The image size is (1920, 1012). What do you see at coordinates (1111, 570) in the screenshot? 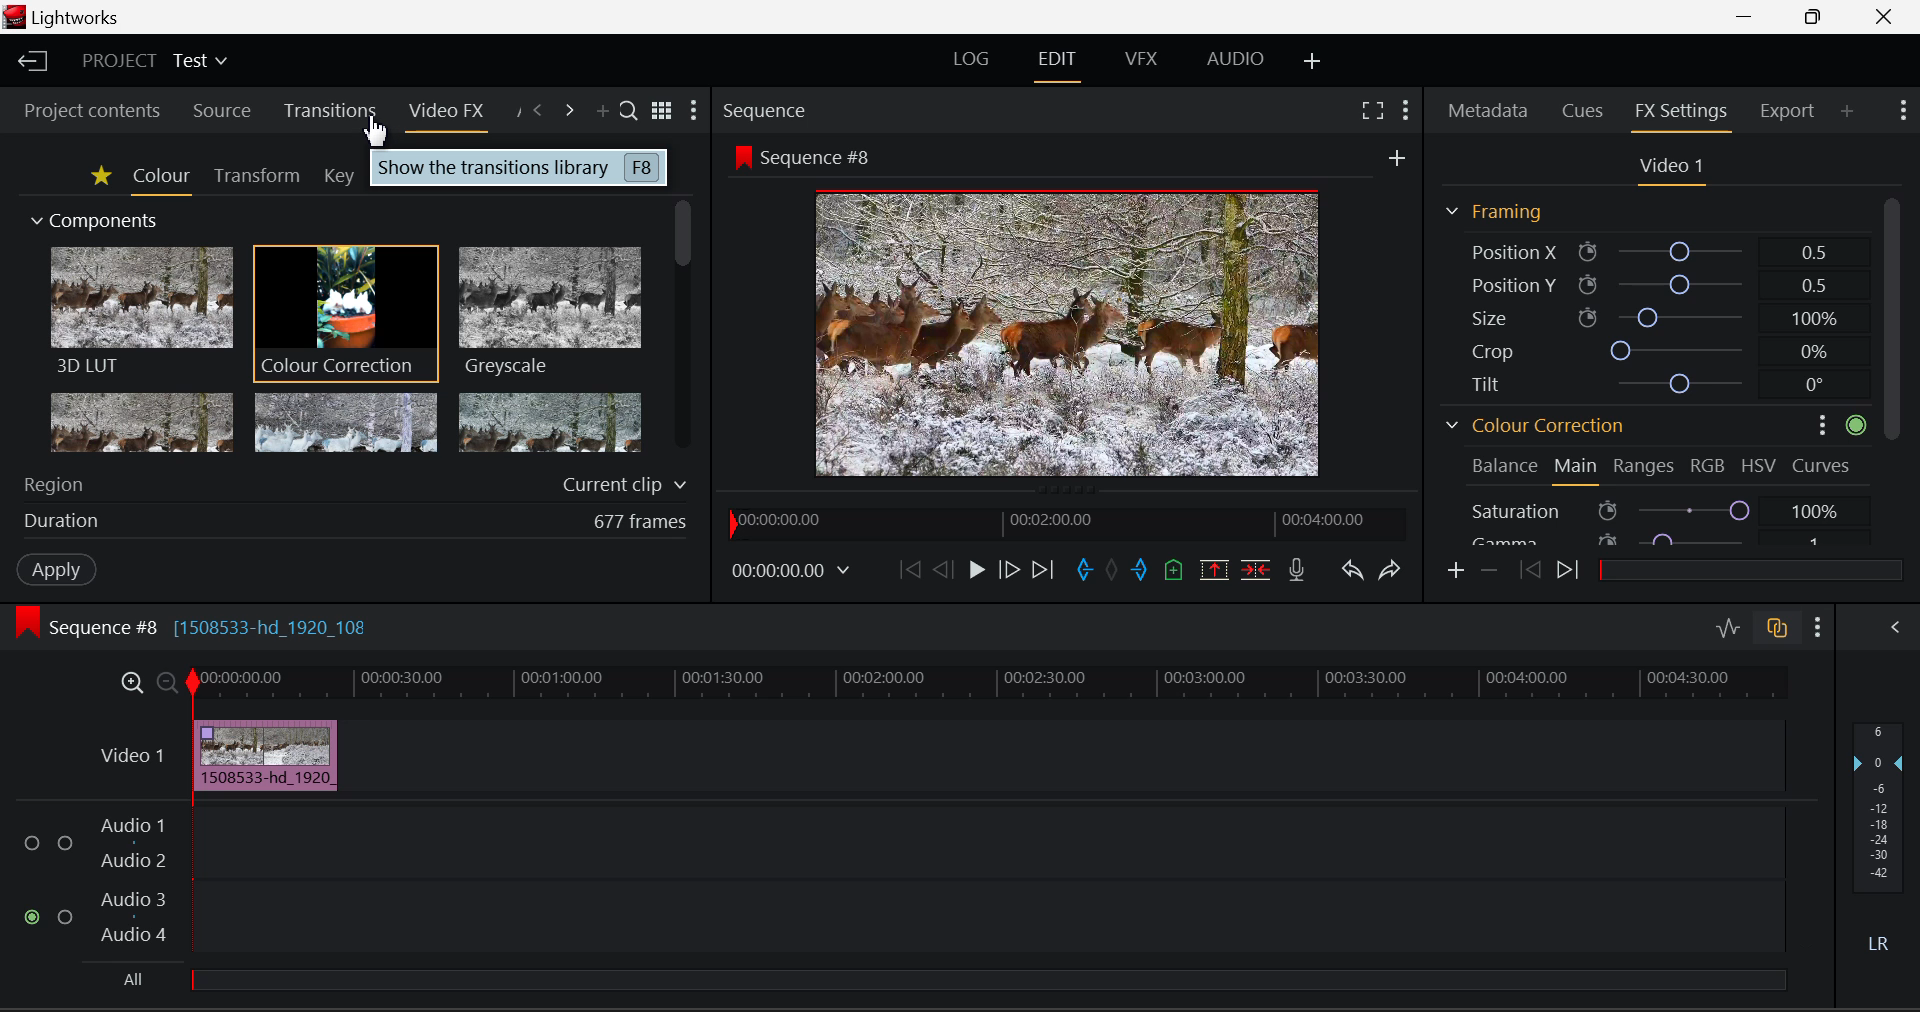
I see `Remove all marks` at bounding box center [1111, 570].